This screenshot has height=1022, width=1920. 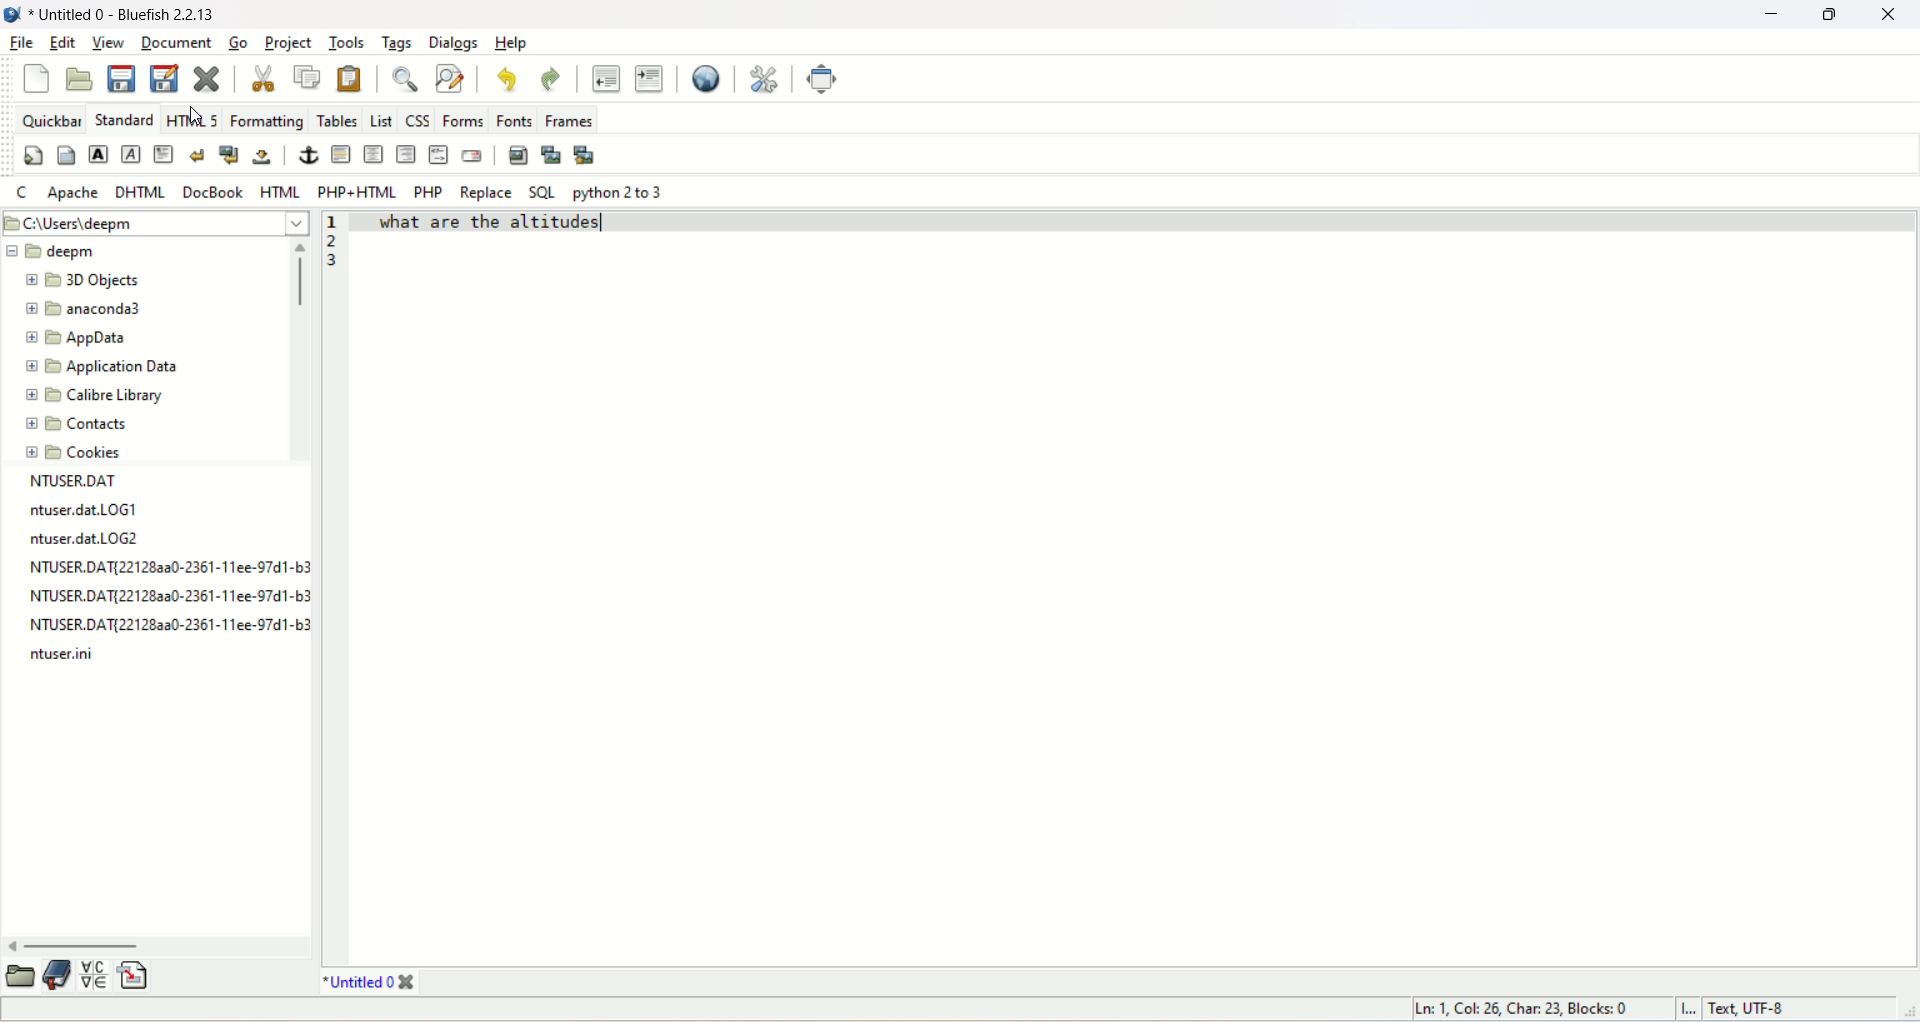 I want to click on application, so click(x=104, y=369).